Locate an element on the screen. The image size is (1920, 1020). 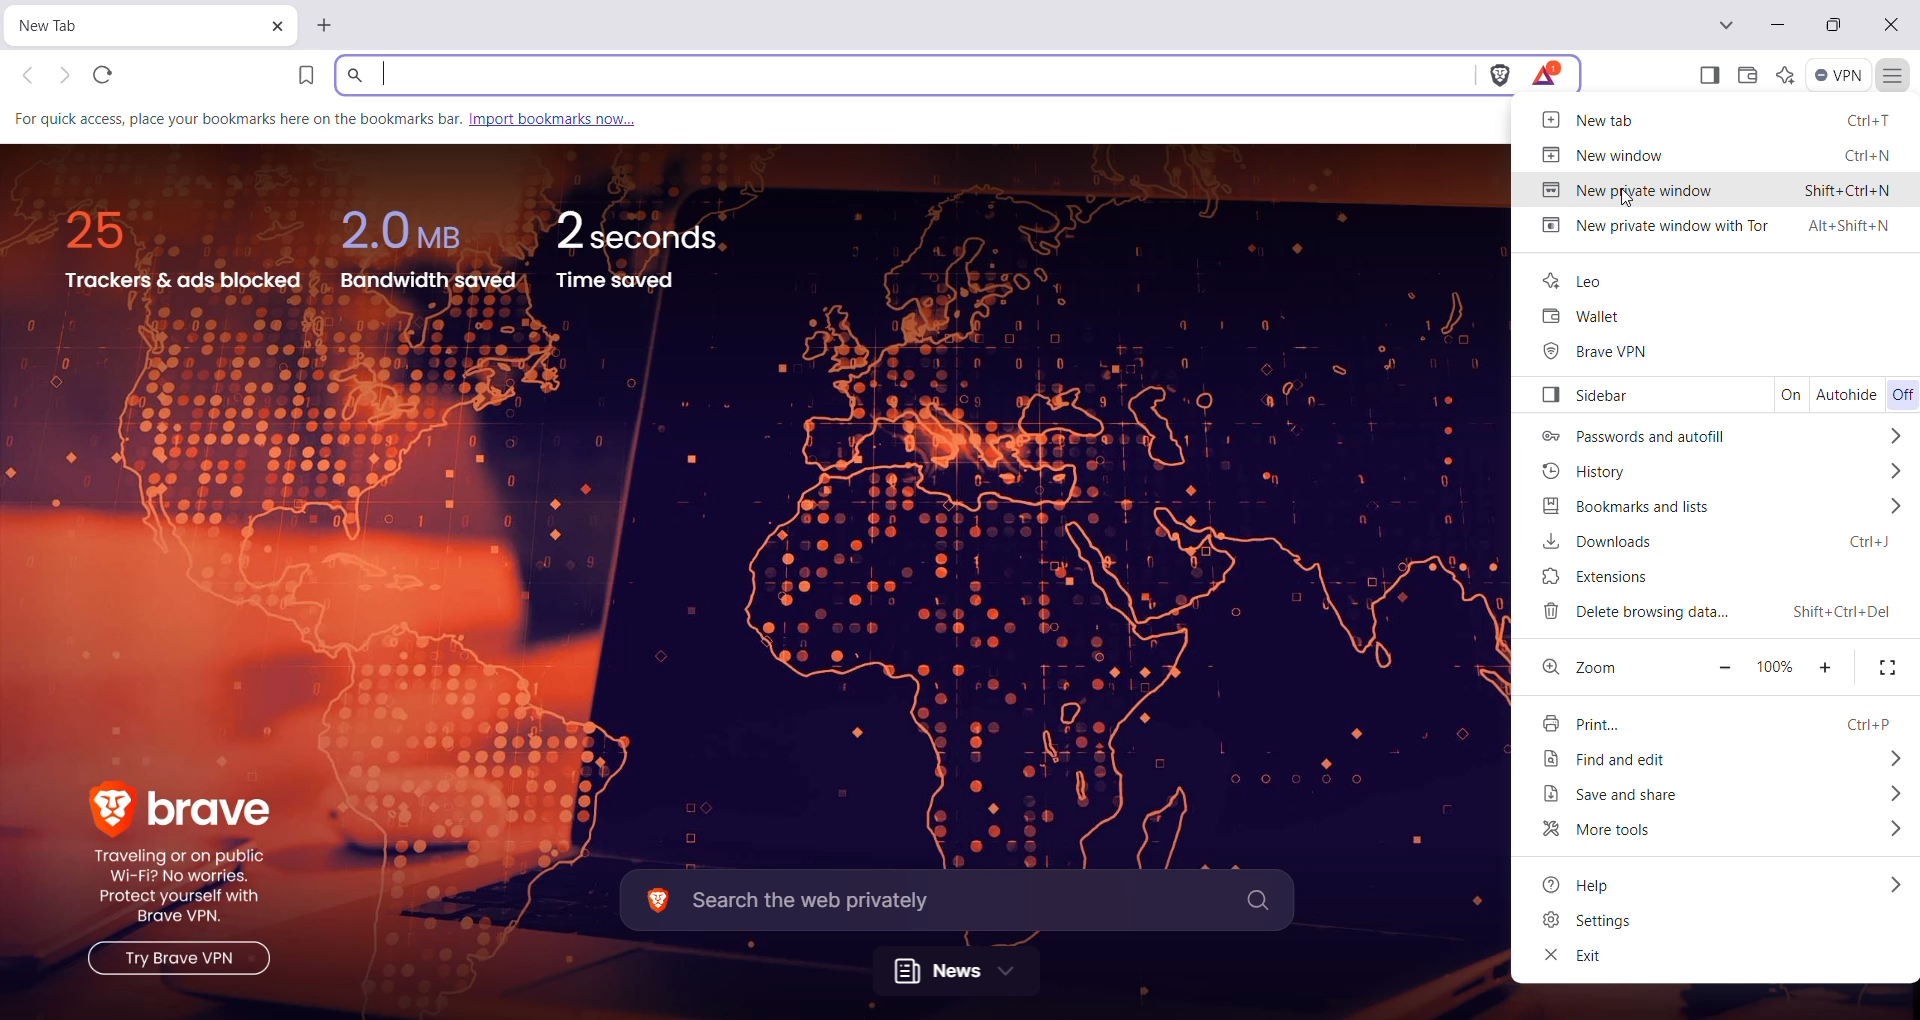
Bookmark this Tab is located at coordinates (311, 76).